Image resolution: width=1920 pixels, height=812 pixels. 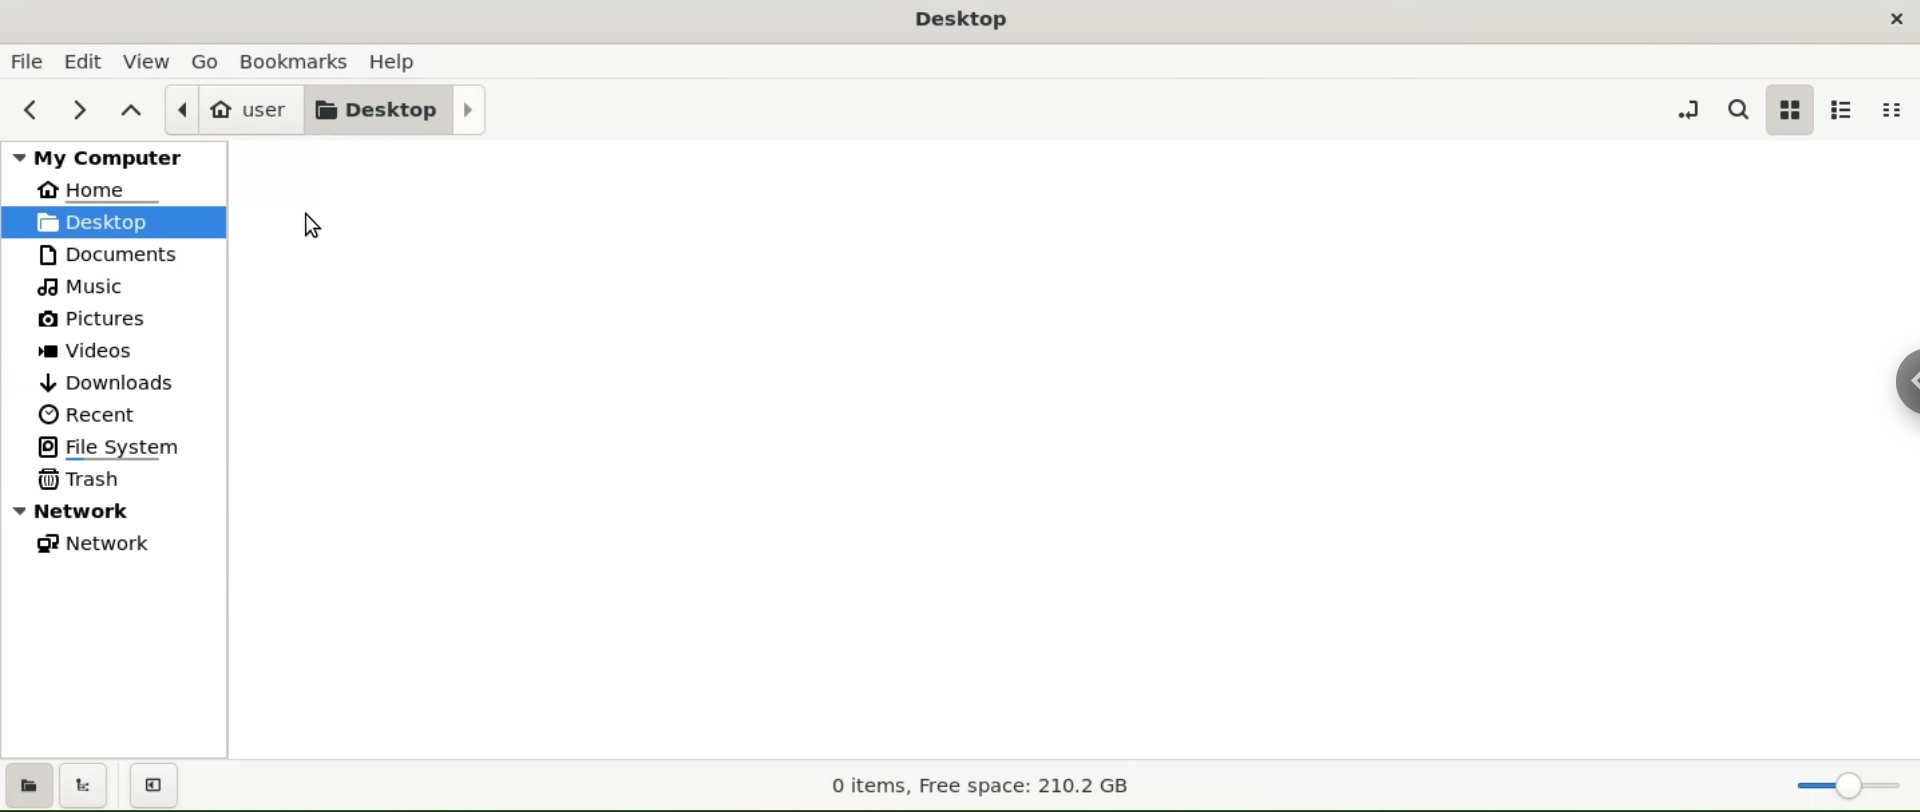 I want to click on home, so click(x=116, y=190).